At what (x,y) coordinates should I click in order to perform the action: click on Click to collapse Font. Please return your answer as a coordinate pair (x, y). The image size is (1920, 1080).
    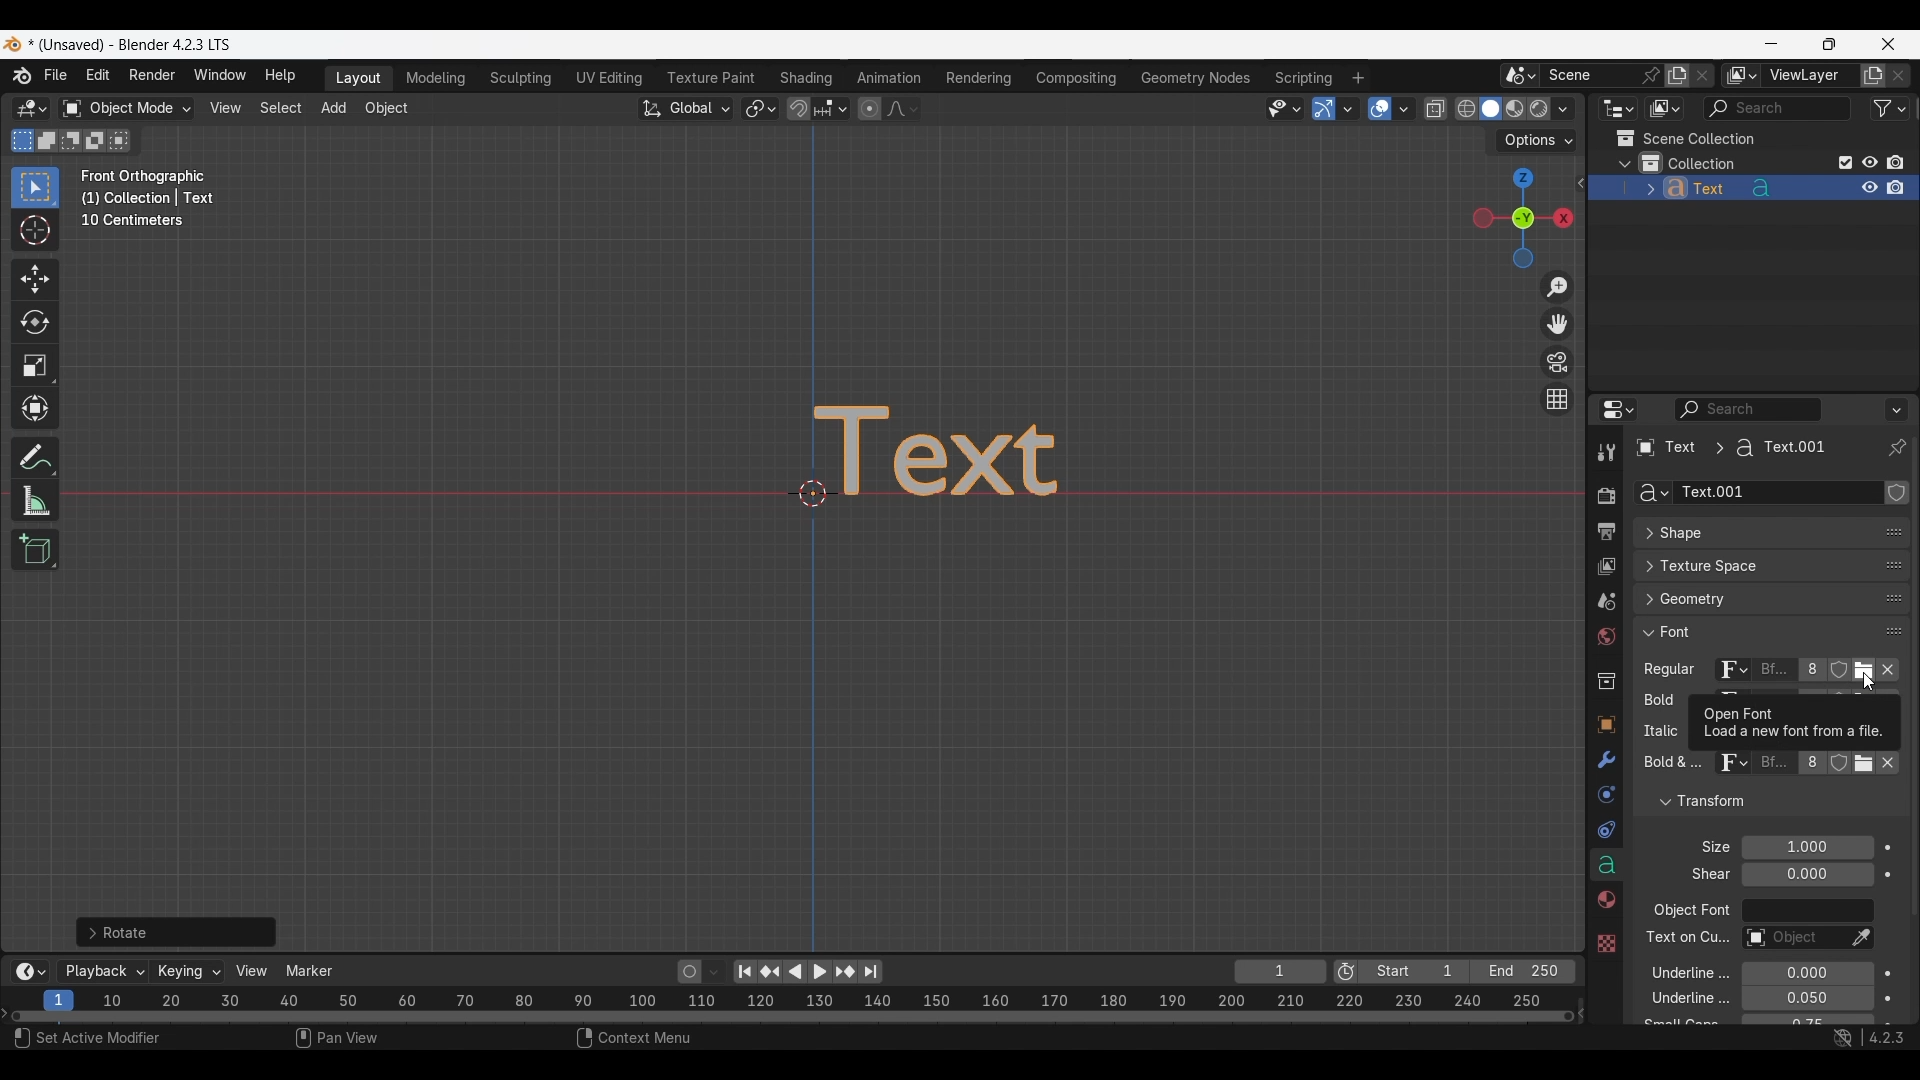
    Looking at the image, I should click on (1751, 631).